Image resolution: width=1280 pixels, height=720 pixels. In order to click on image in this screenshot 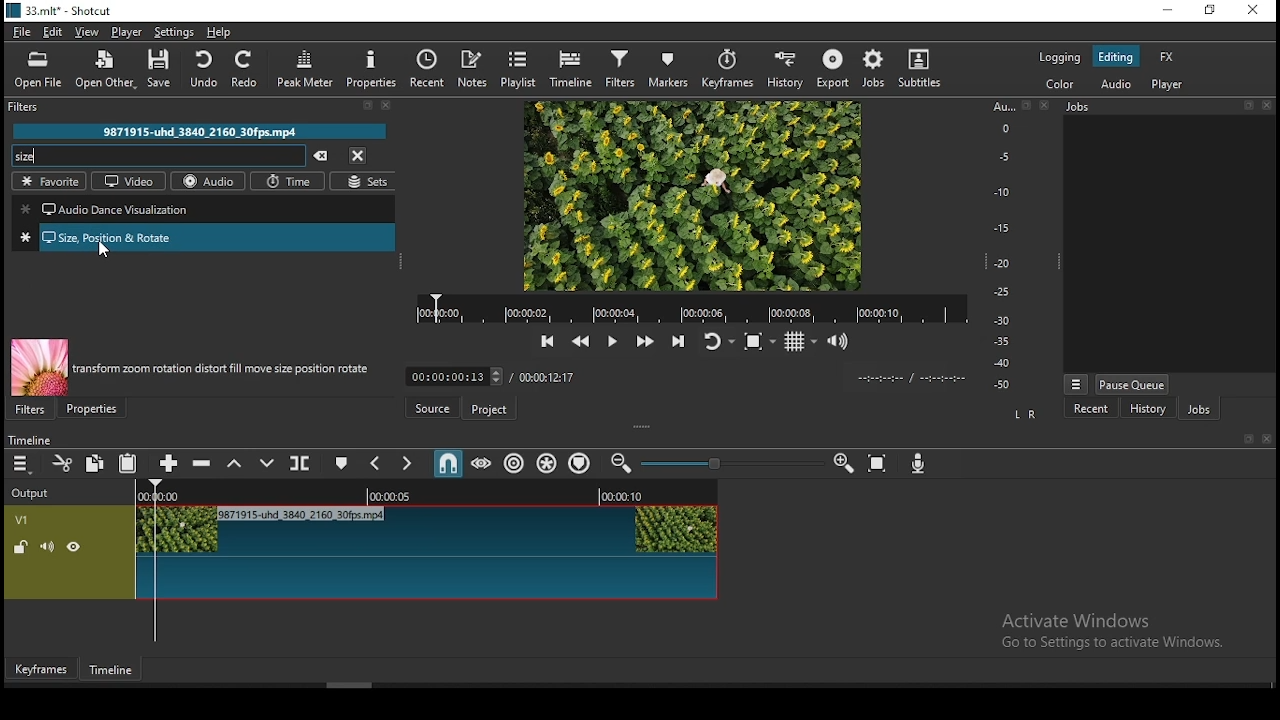, I will do `click(40, 367)`.